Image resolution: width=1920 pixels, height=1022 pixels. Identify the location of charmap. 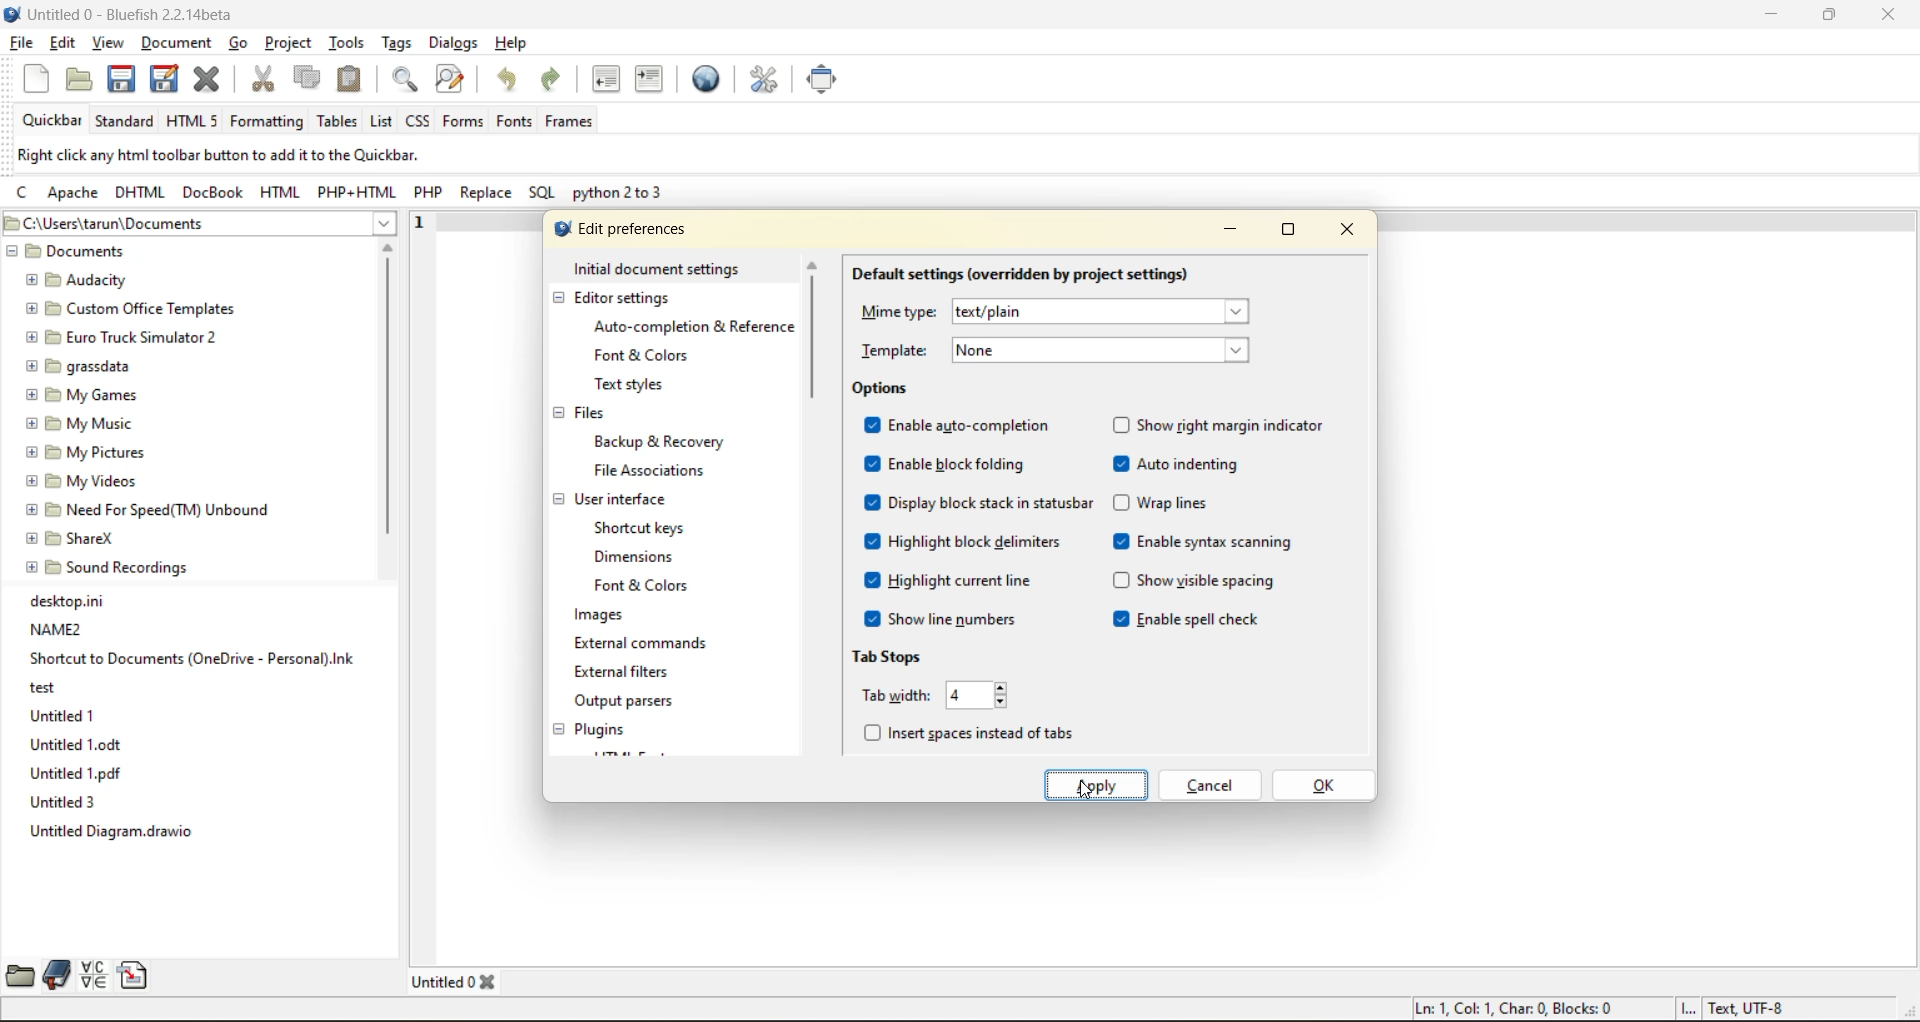
(94, 975).